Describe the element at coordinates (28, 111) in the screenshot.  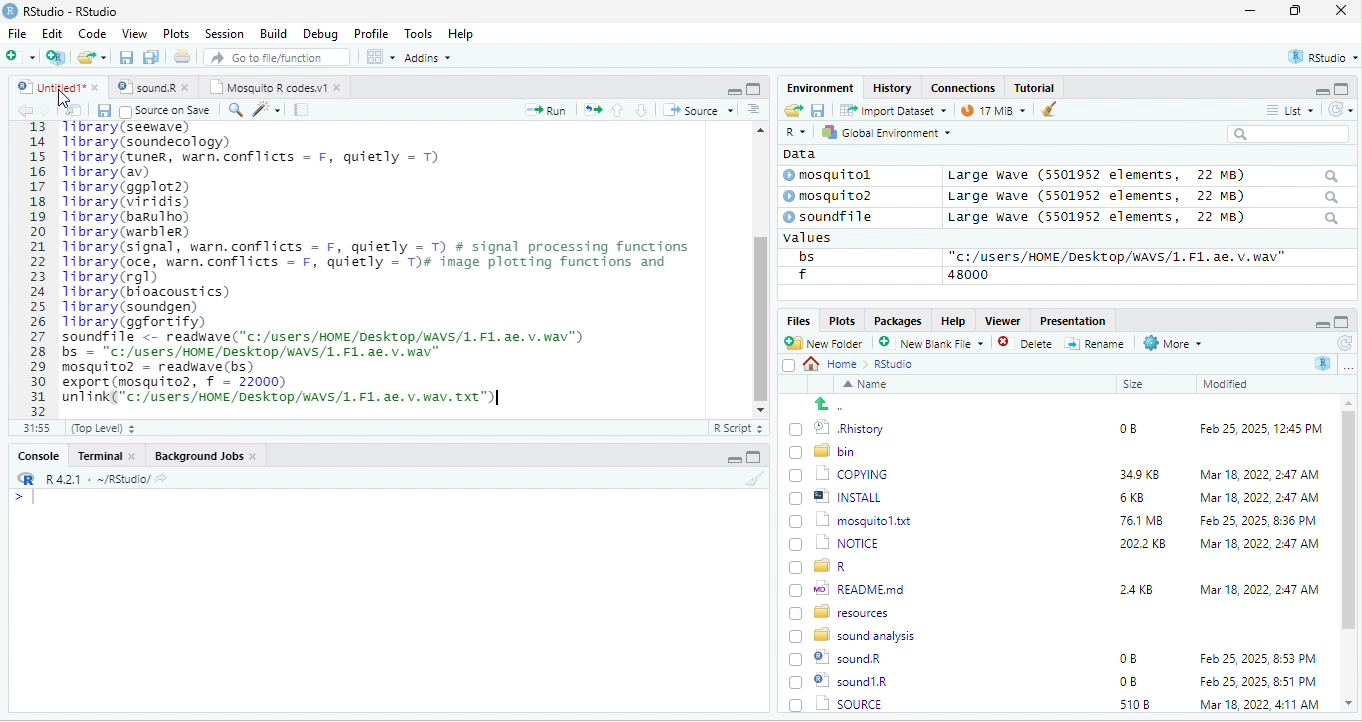
I see `back` at that location.